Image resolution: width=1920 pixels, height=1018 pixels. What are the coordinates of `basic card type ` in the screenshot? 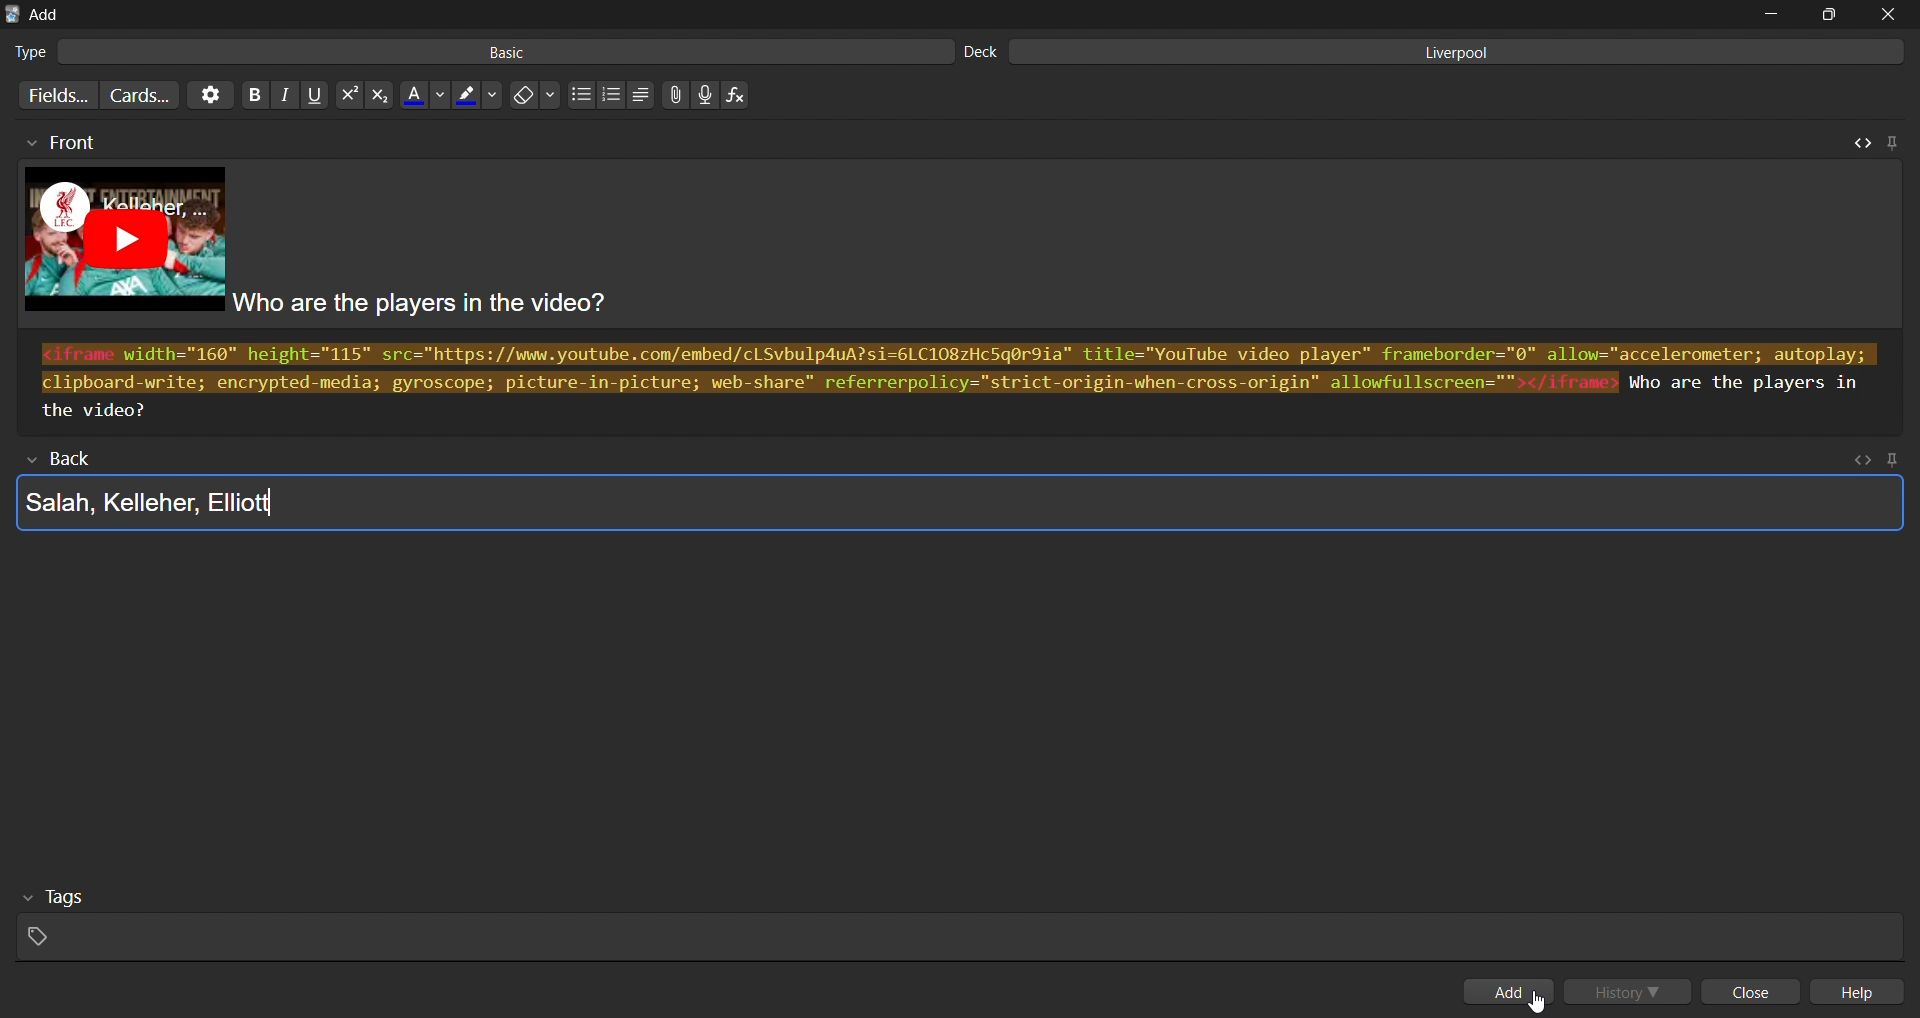 It's located at (478, 52).